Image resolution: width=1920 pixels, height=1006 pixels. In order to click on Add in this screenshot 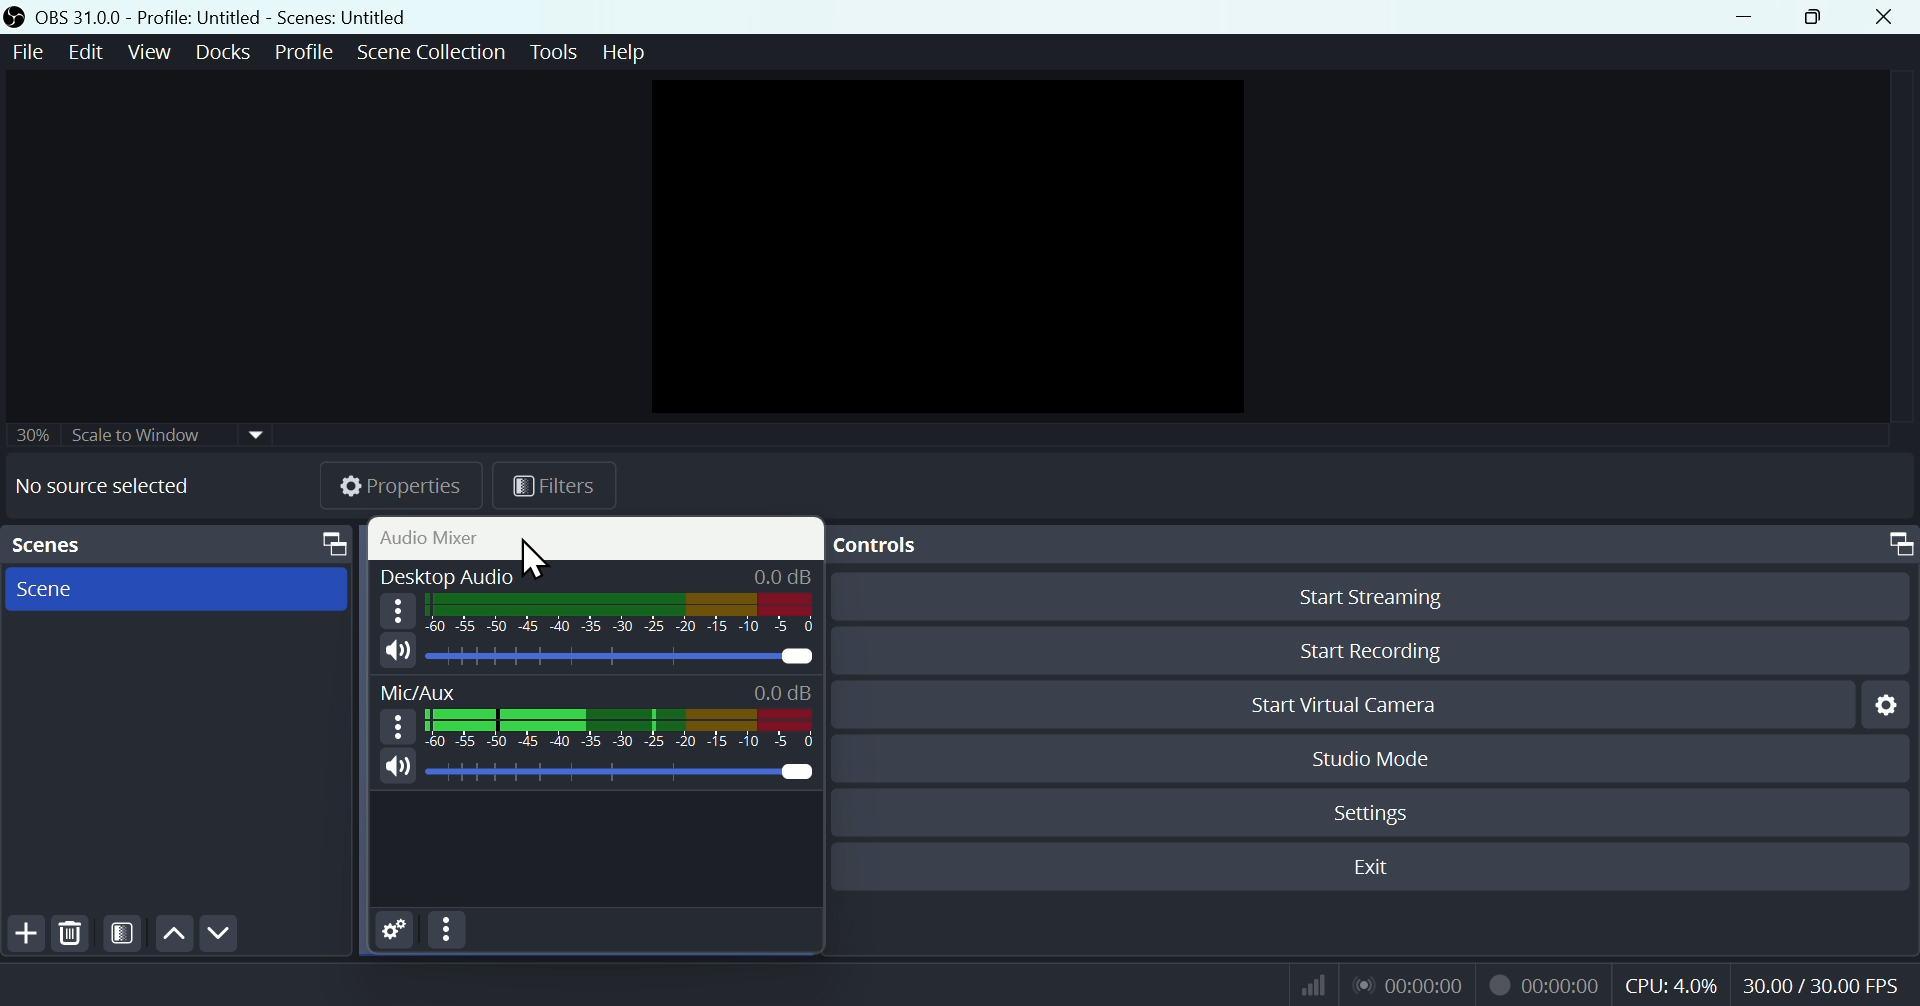, I will do `click(20, 933)`.